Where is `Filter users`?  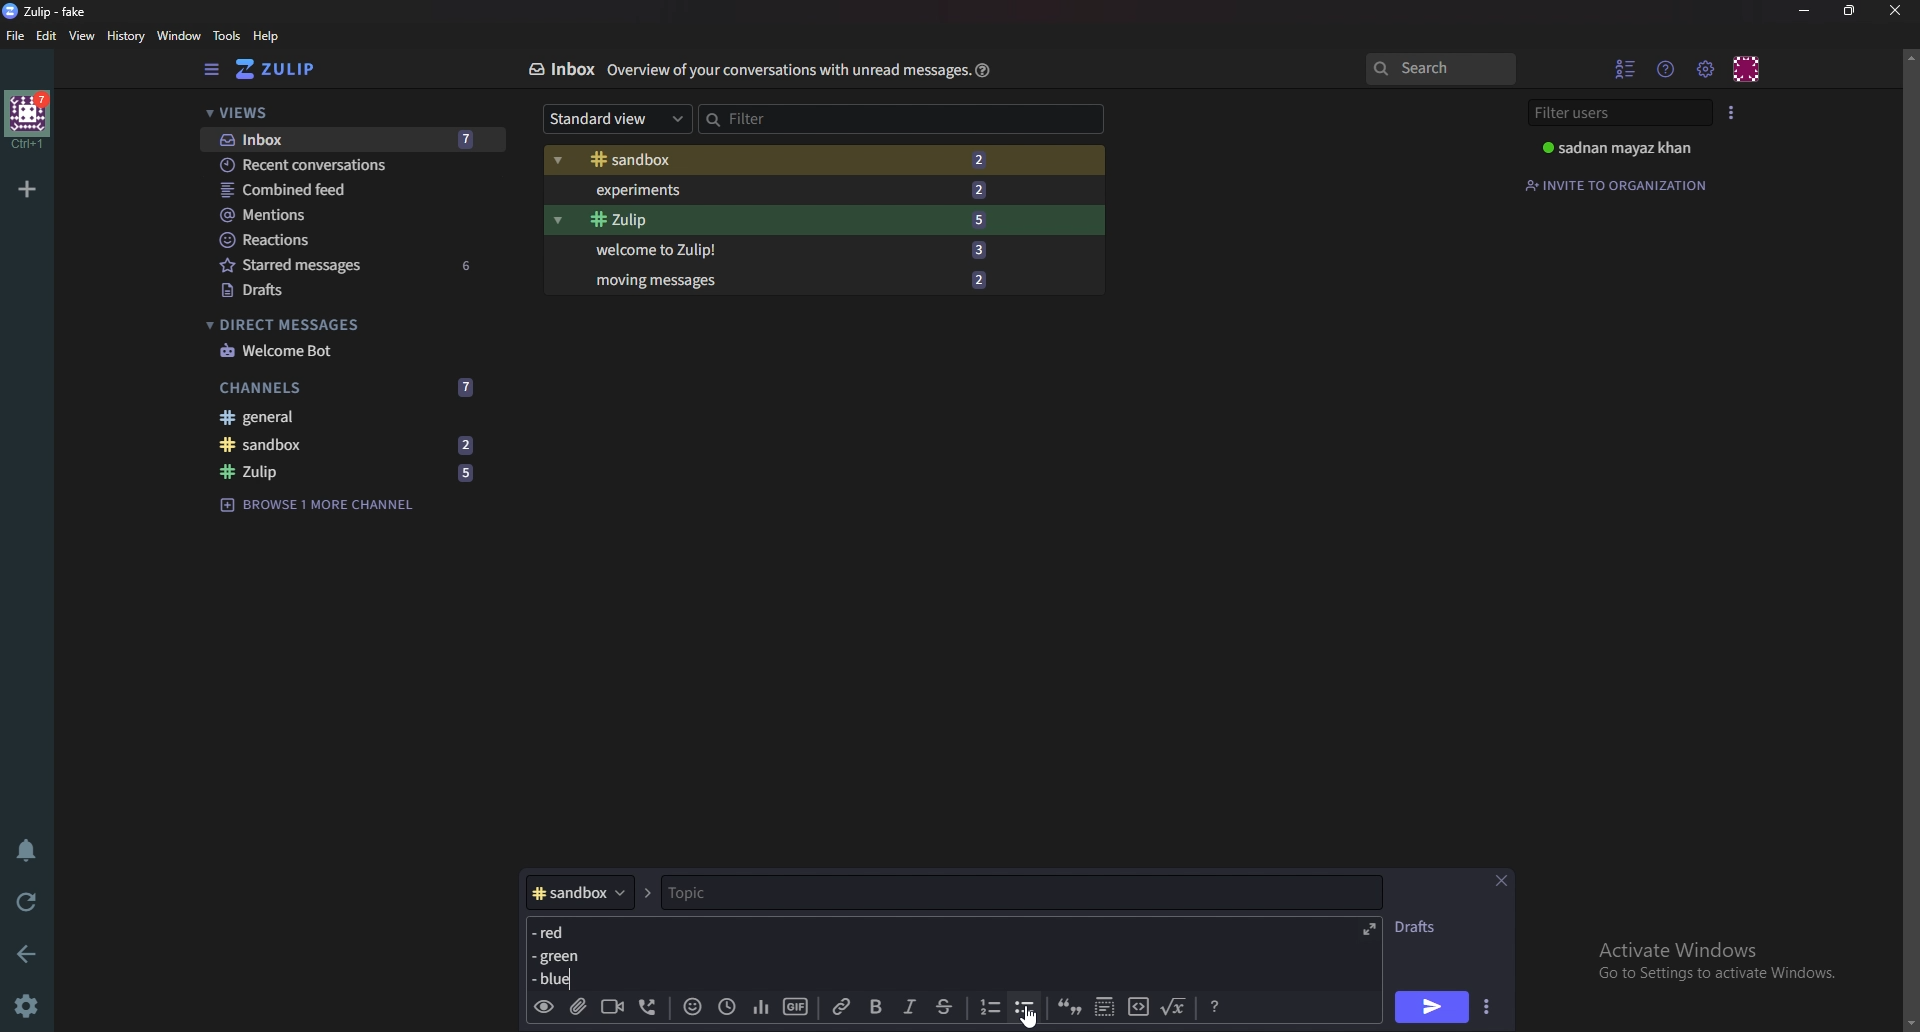
Filter users is located at coordinates (1623, 113).